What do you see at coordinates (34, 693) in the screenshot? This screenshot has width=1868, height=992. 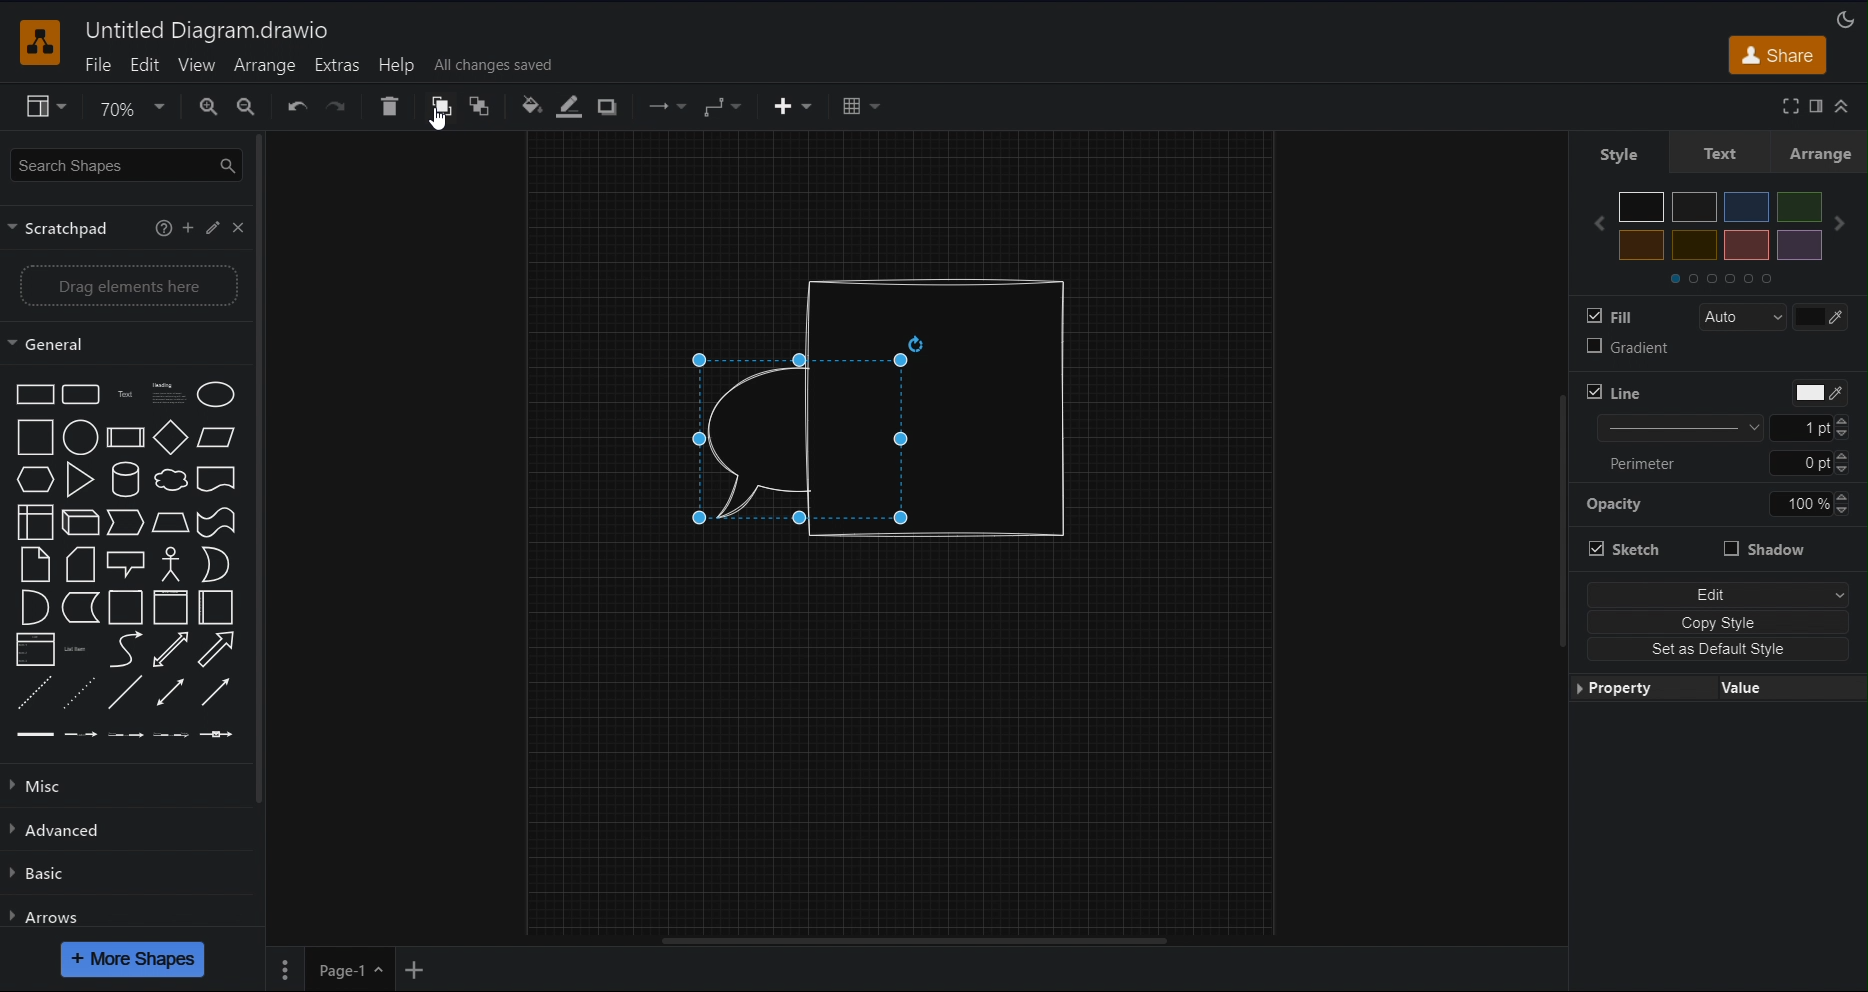 I see `Dashed line` at bounding box center [34, 693].